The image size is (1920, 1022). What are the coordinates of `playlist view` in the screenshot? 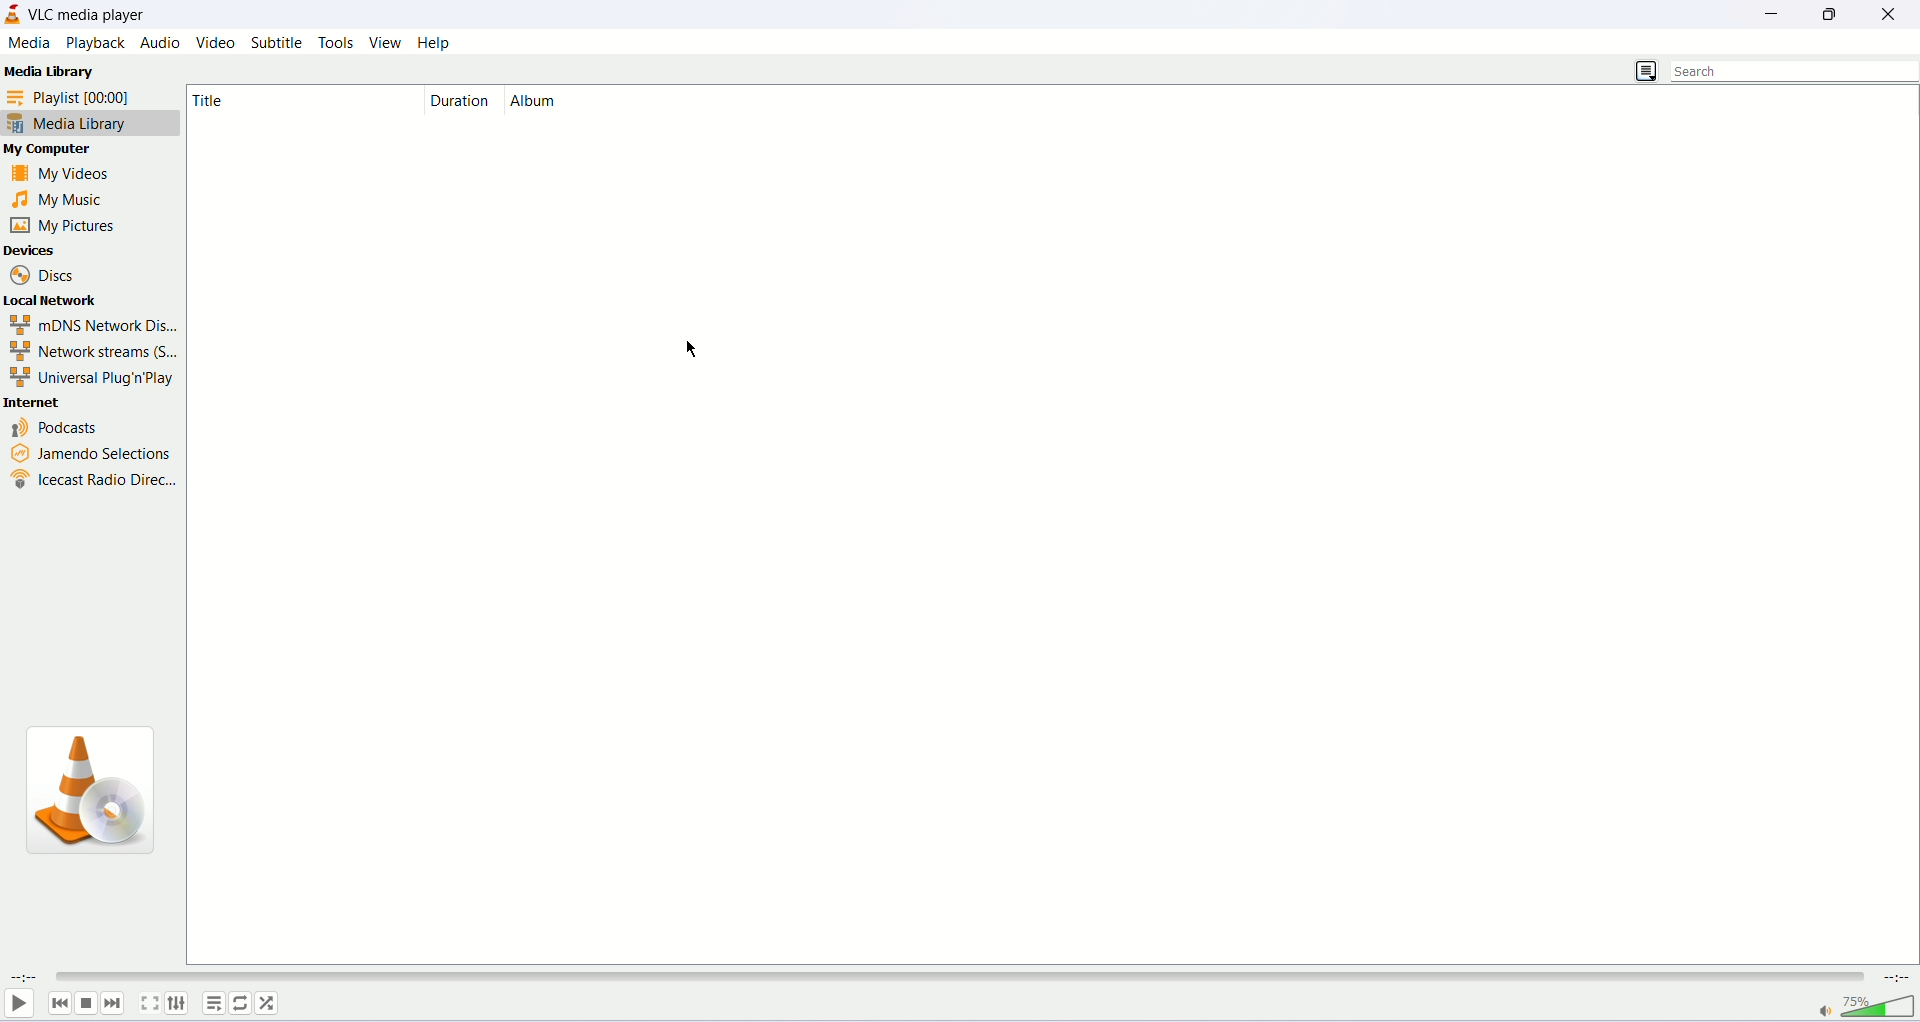 It's located at (1645, 69).